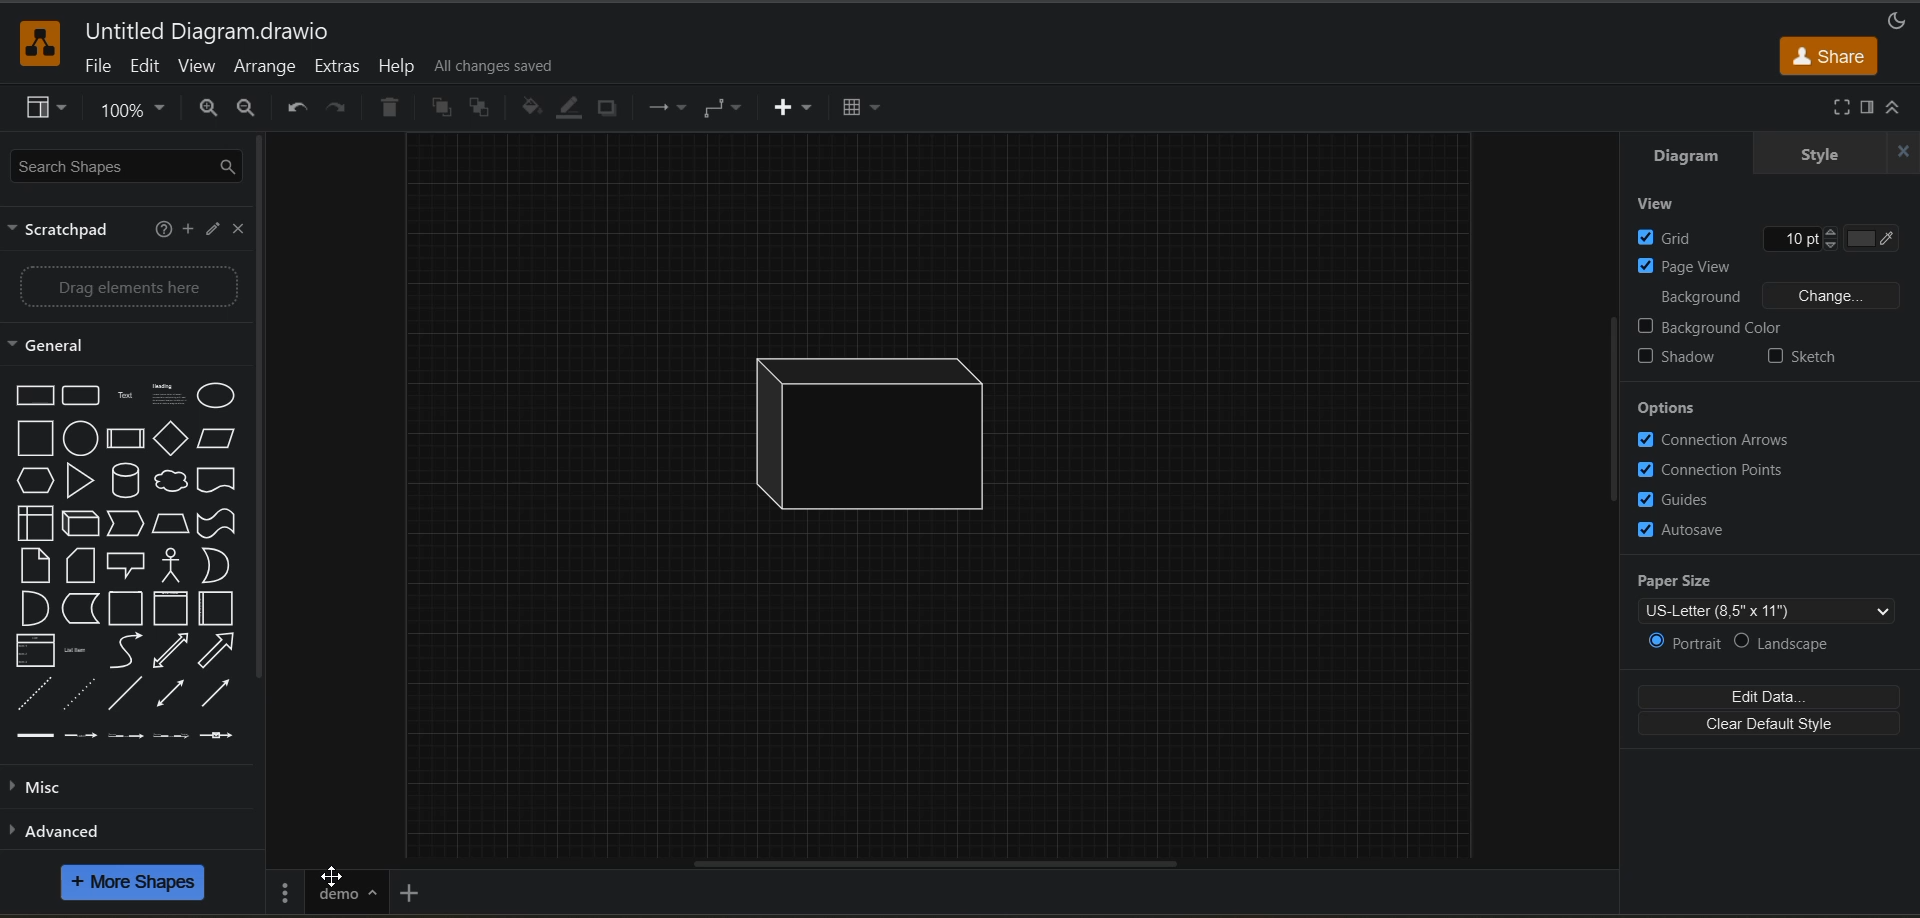  I want to click on options, so click(1707, 409).